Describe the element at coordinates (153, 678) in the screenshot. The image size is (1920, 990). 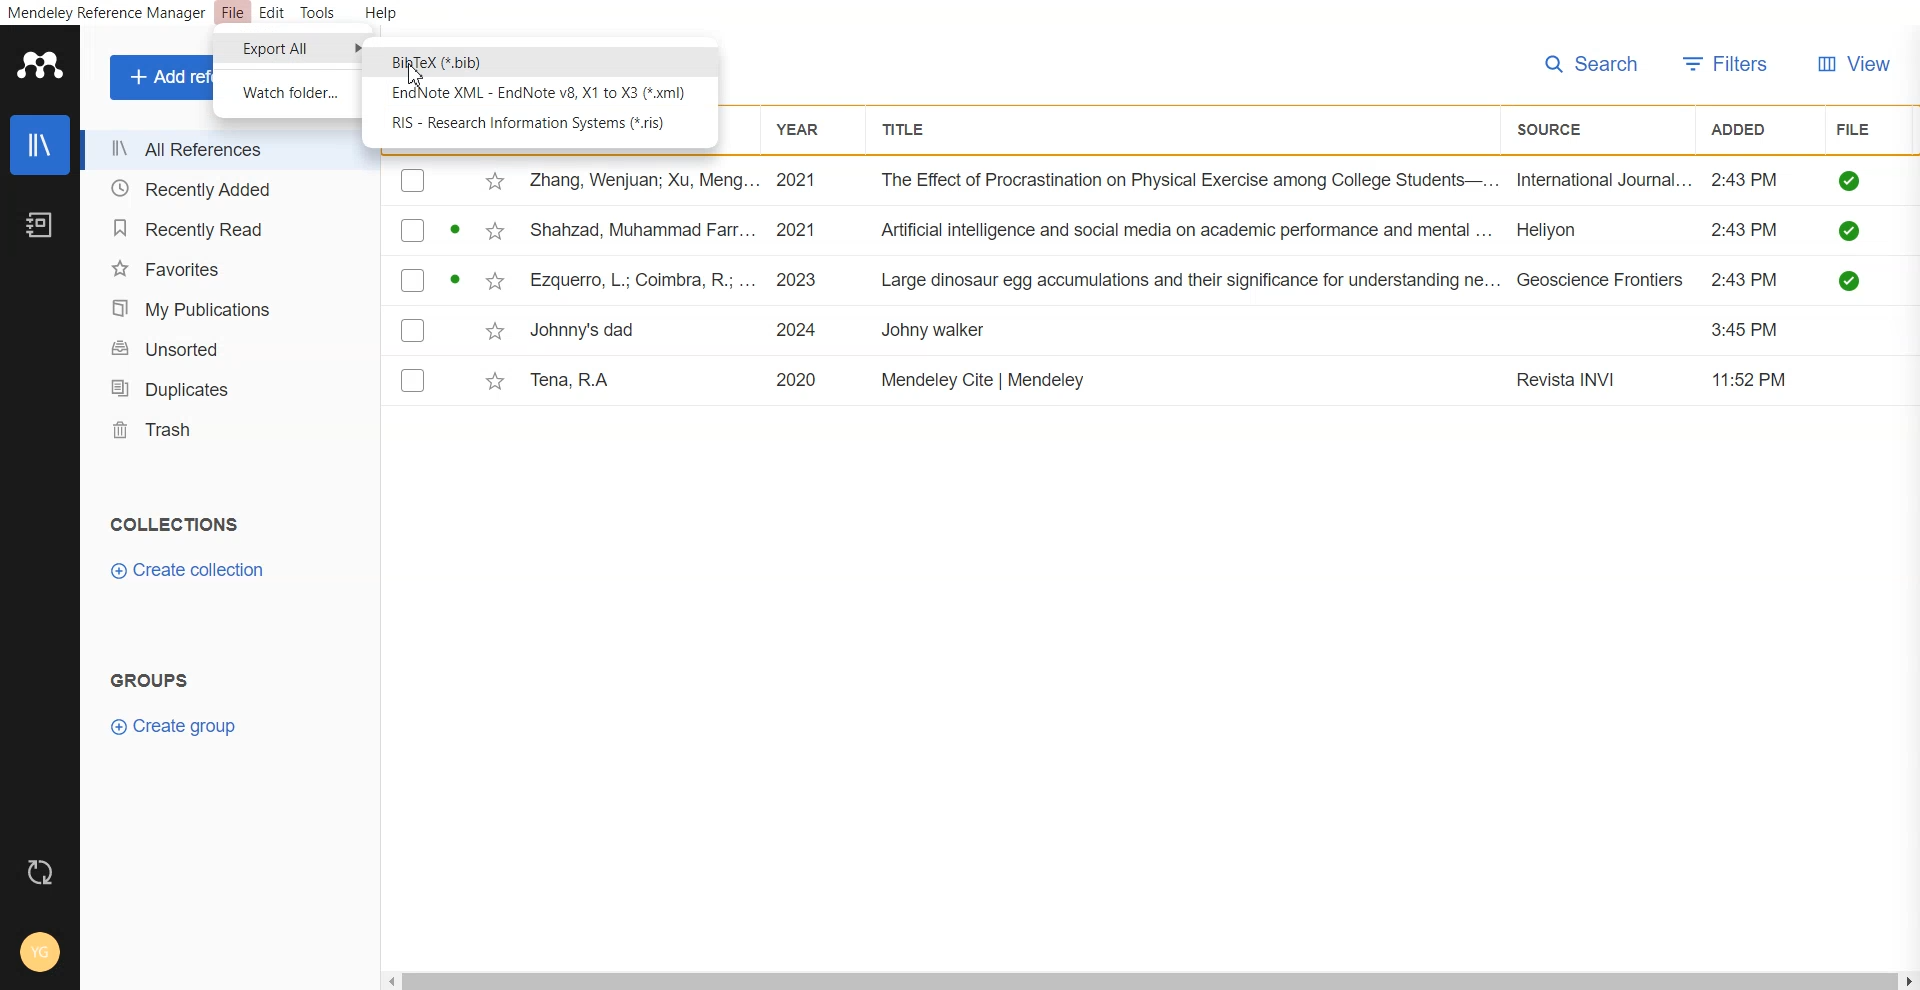
I see `Text` at that location.